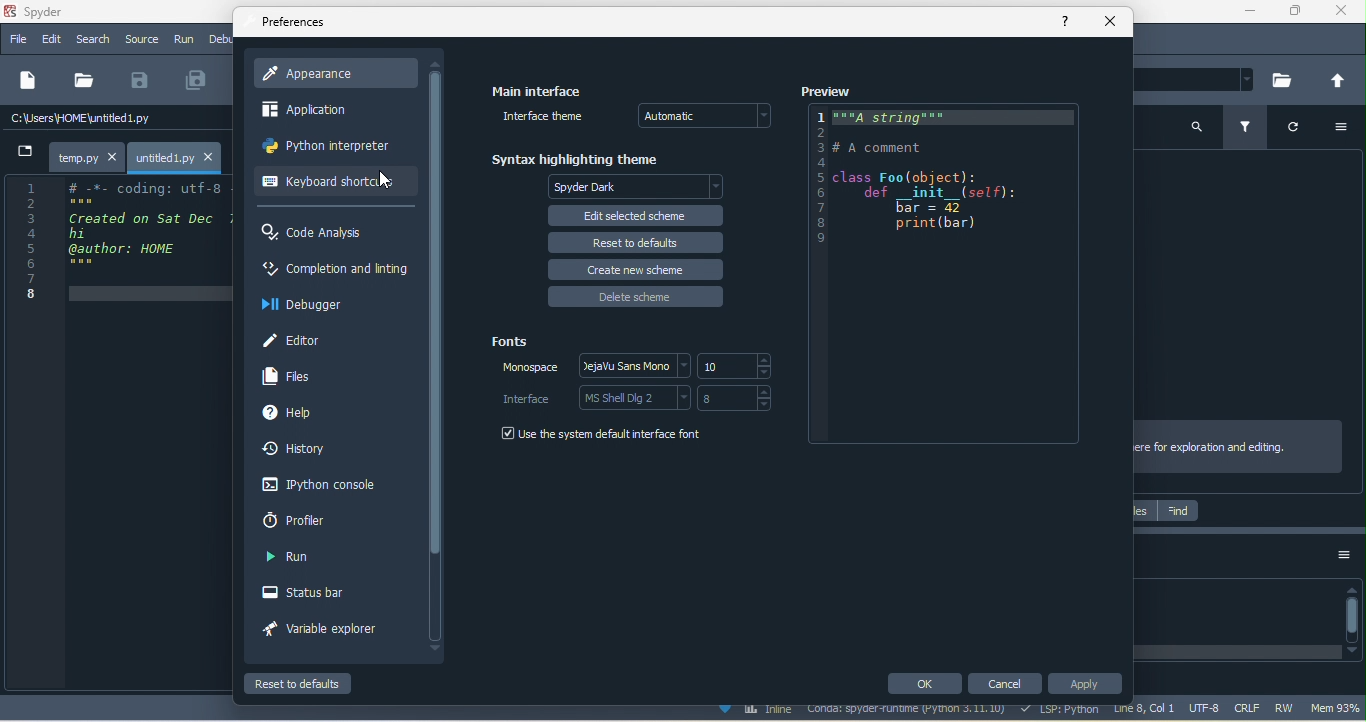  Describe the element at coordinates (321, 109) in the screenshot. I see `application` at that location.